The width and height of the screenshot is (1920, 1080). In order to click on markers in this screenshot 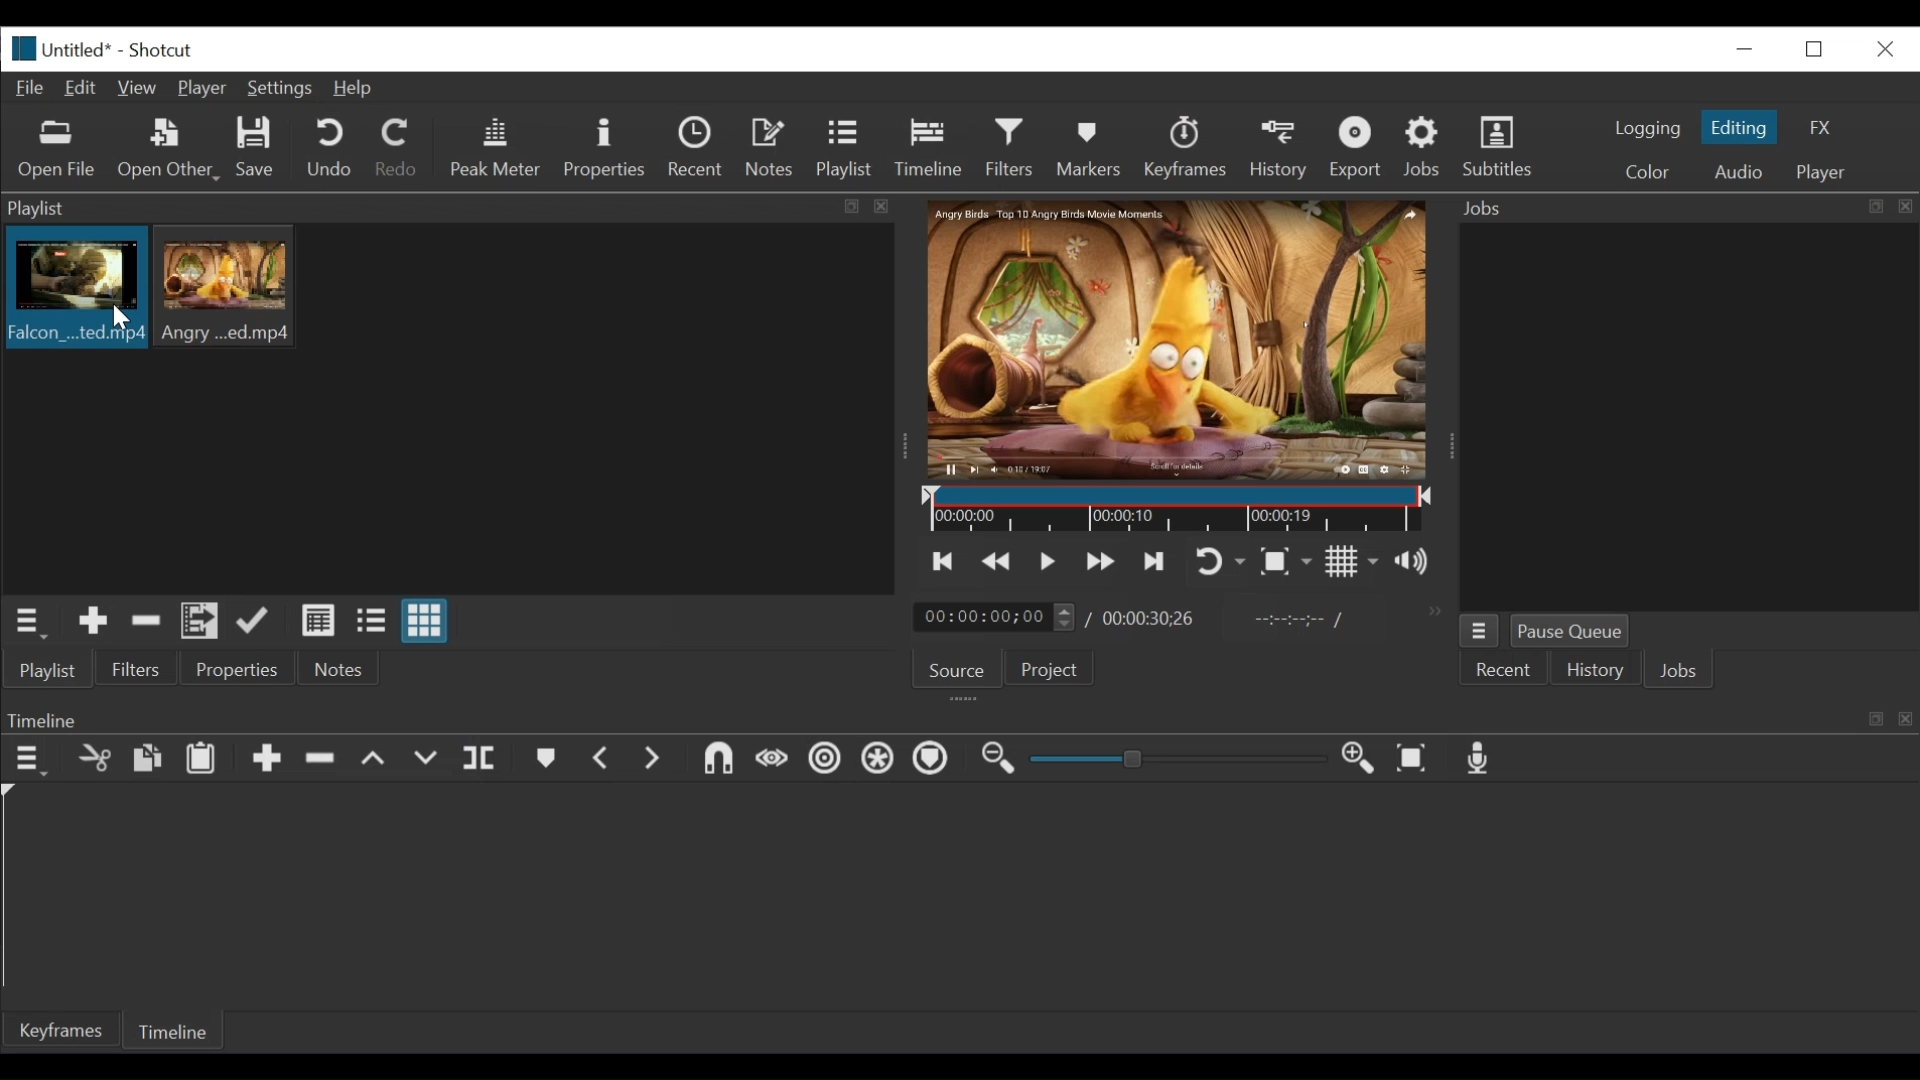, I will do `click(545, 763)`.